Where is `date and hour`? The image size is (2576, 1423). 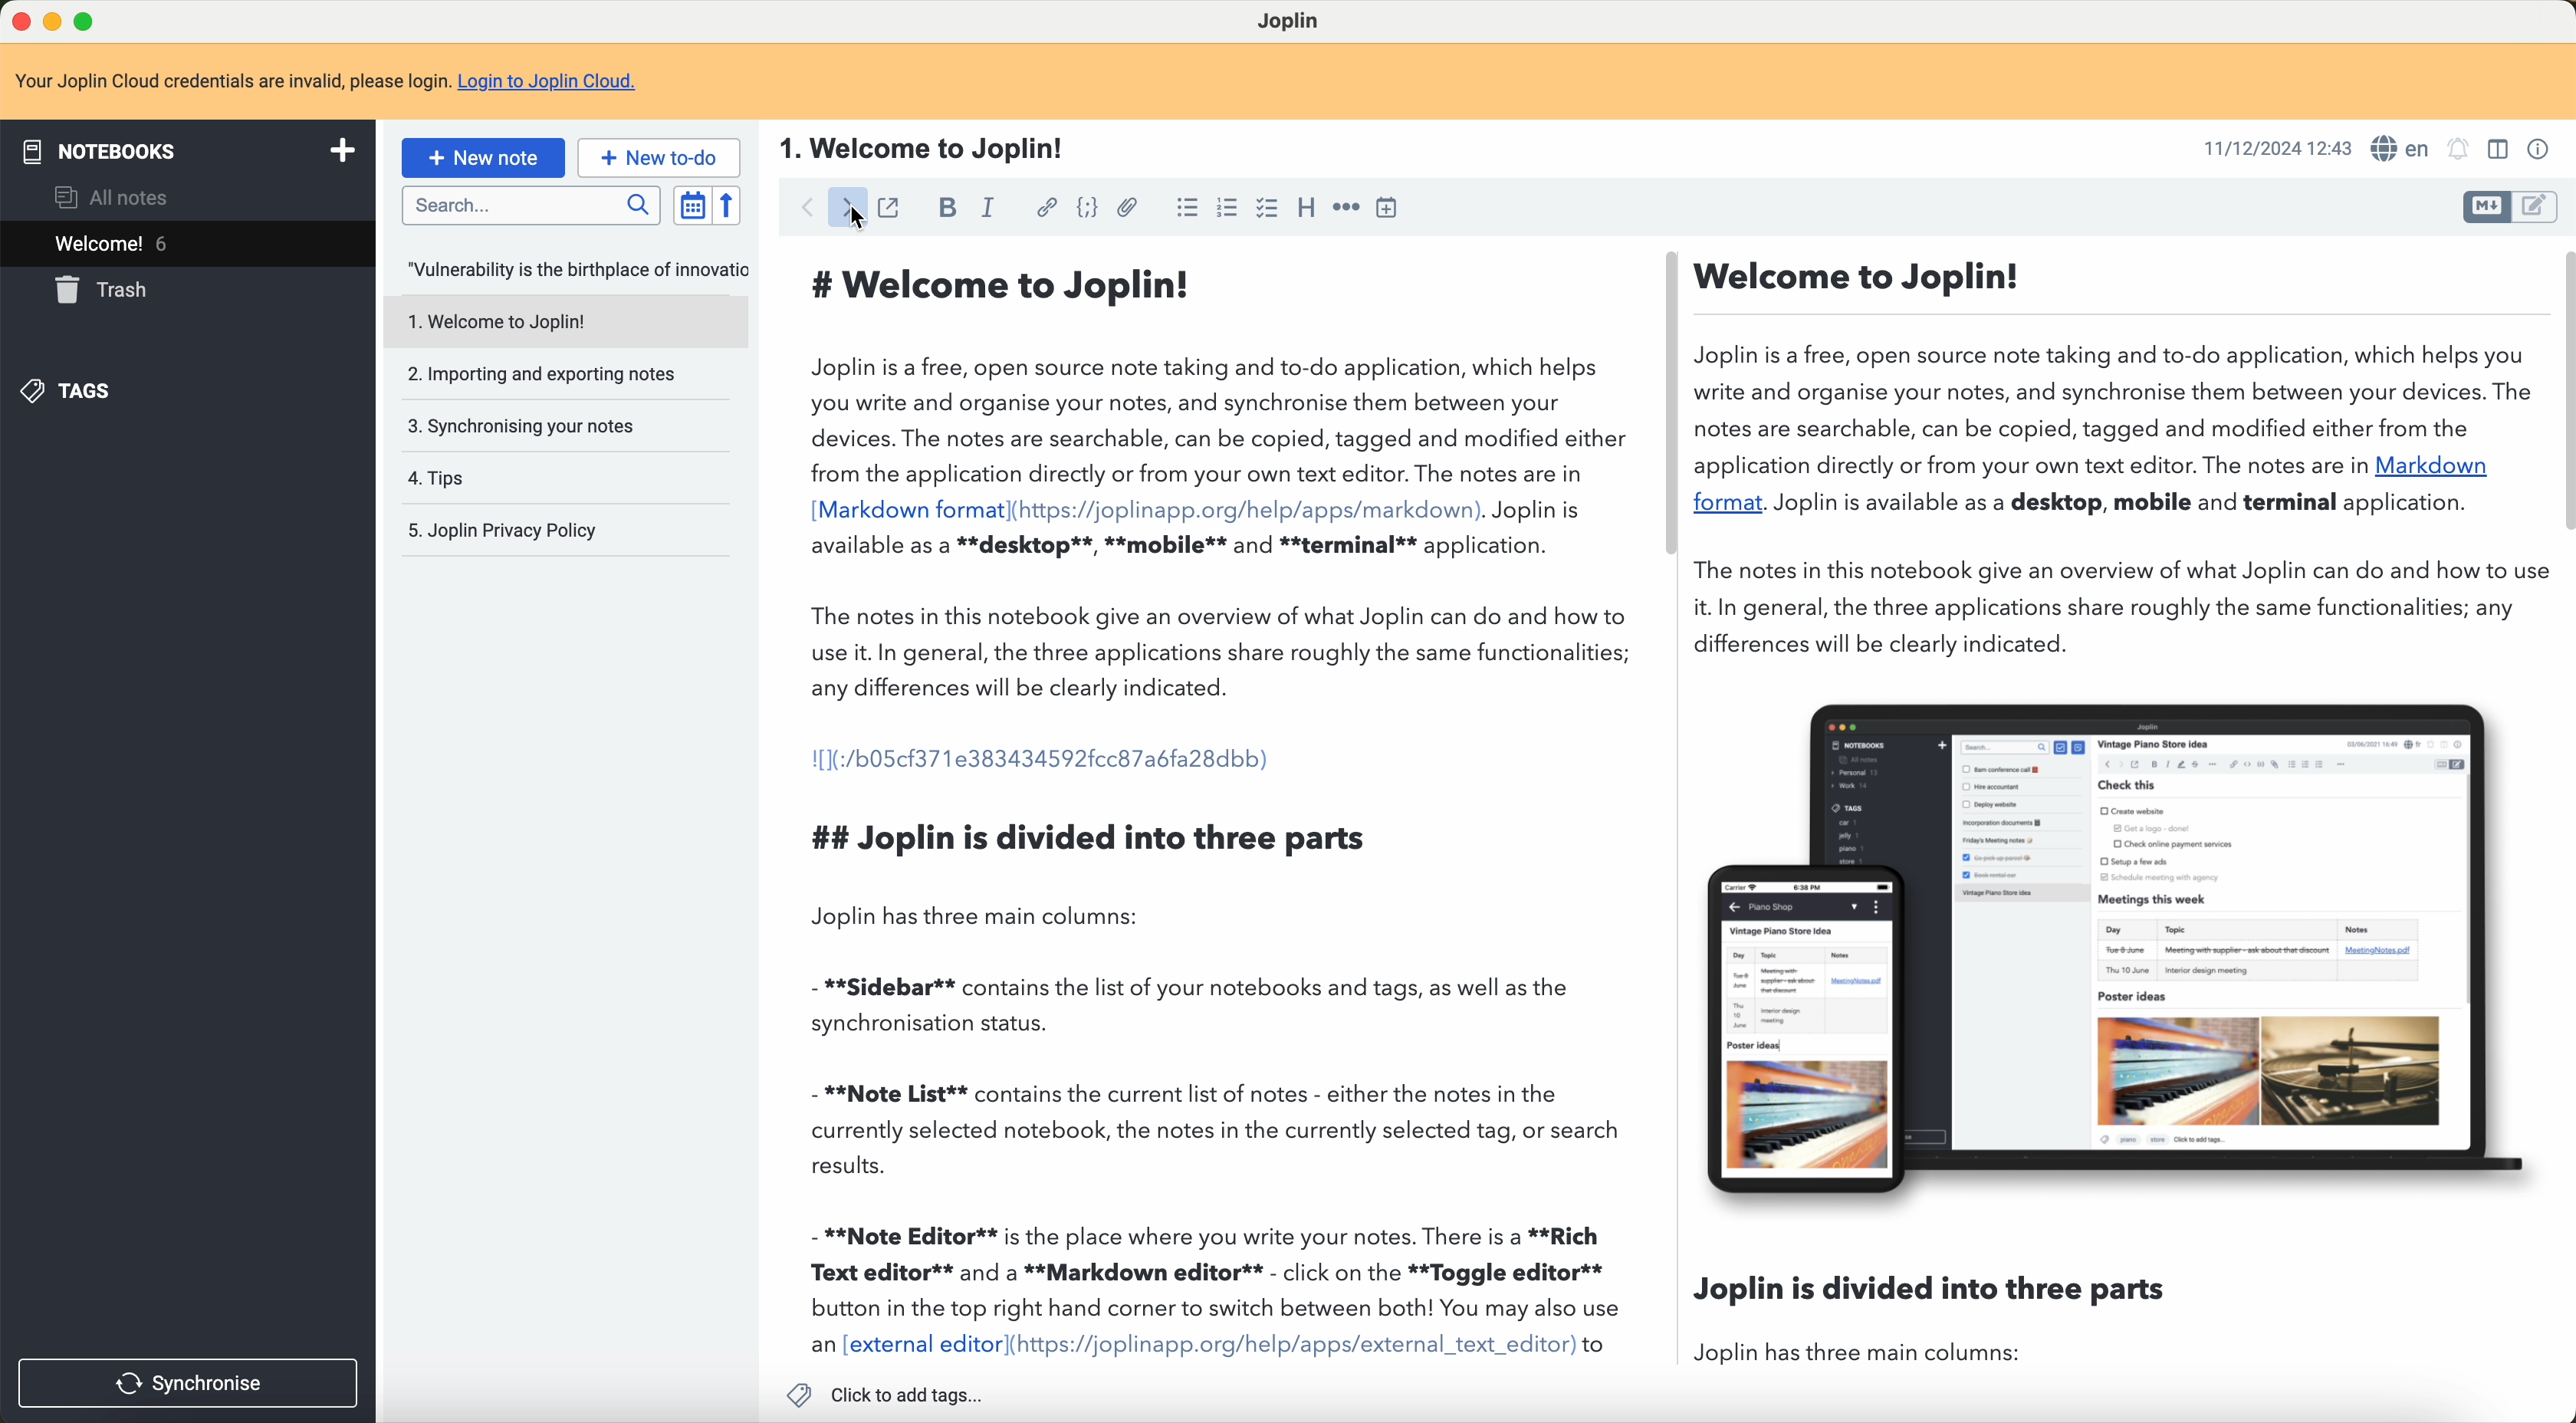
date and hour is located at coordinates (2273, 147).